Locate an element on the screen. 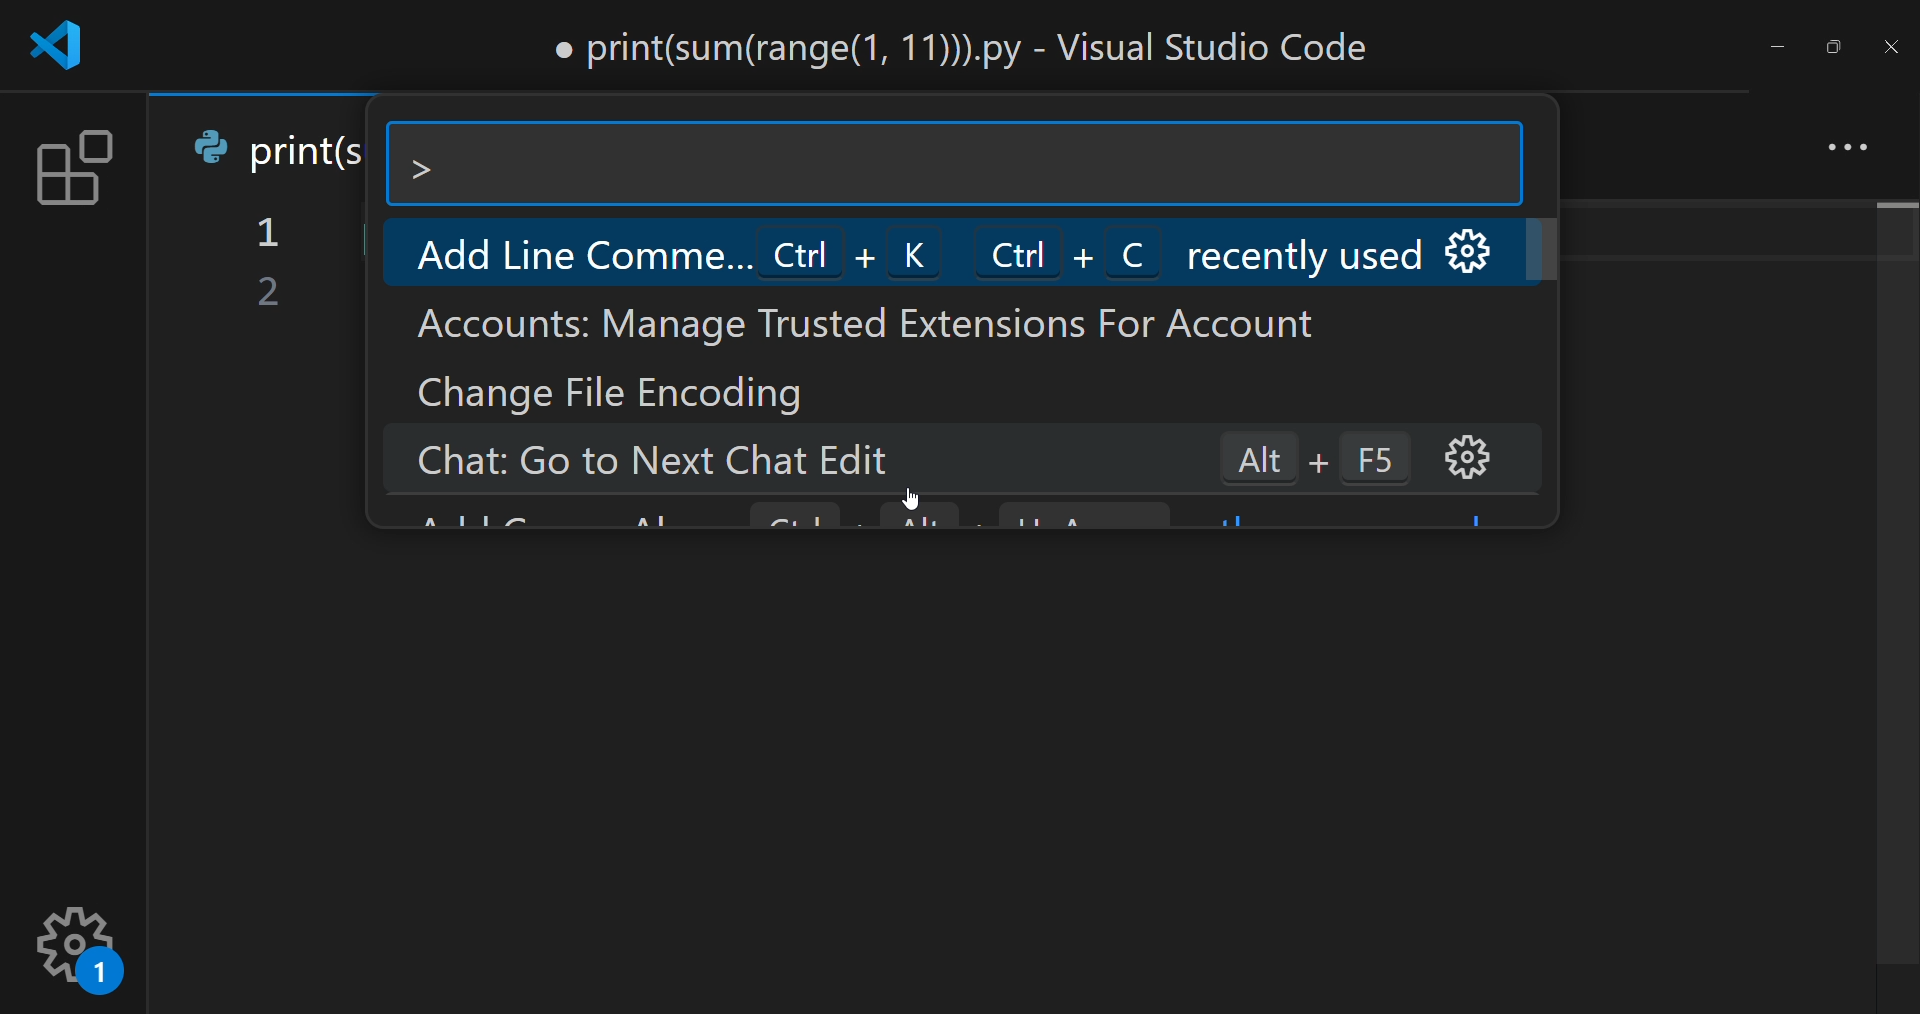 The image size is (1920, 1014). logo is located at coordinates (65, 46).